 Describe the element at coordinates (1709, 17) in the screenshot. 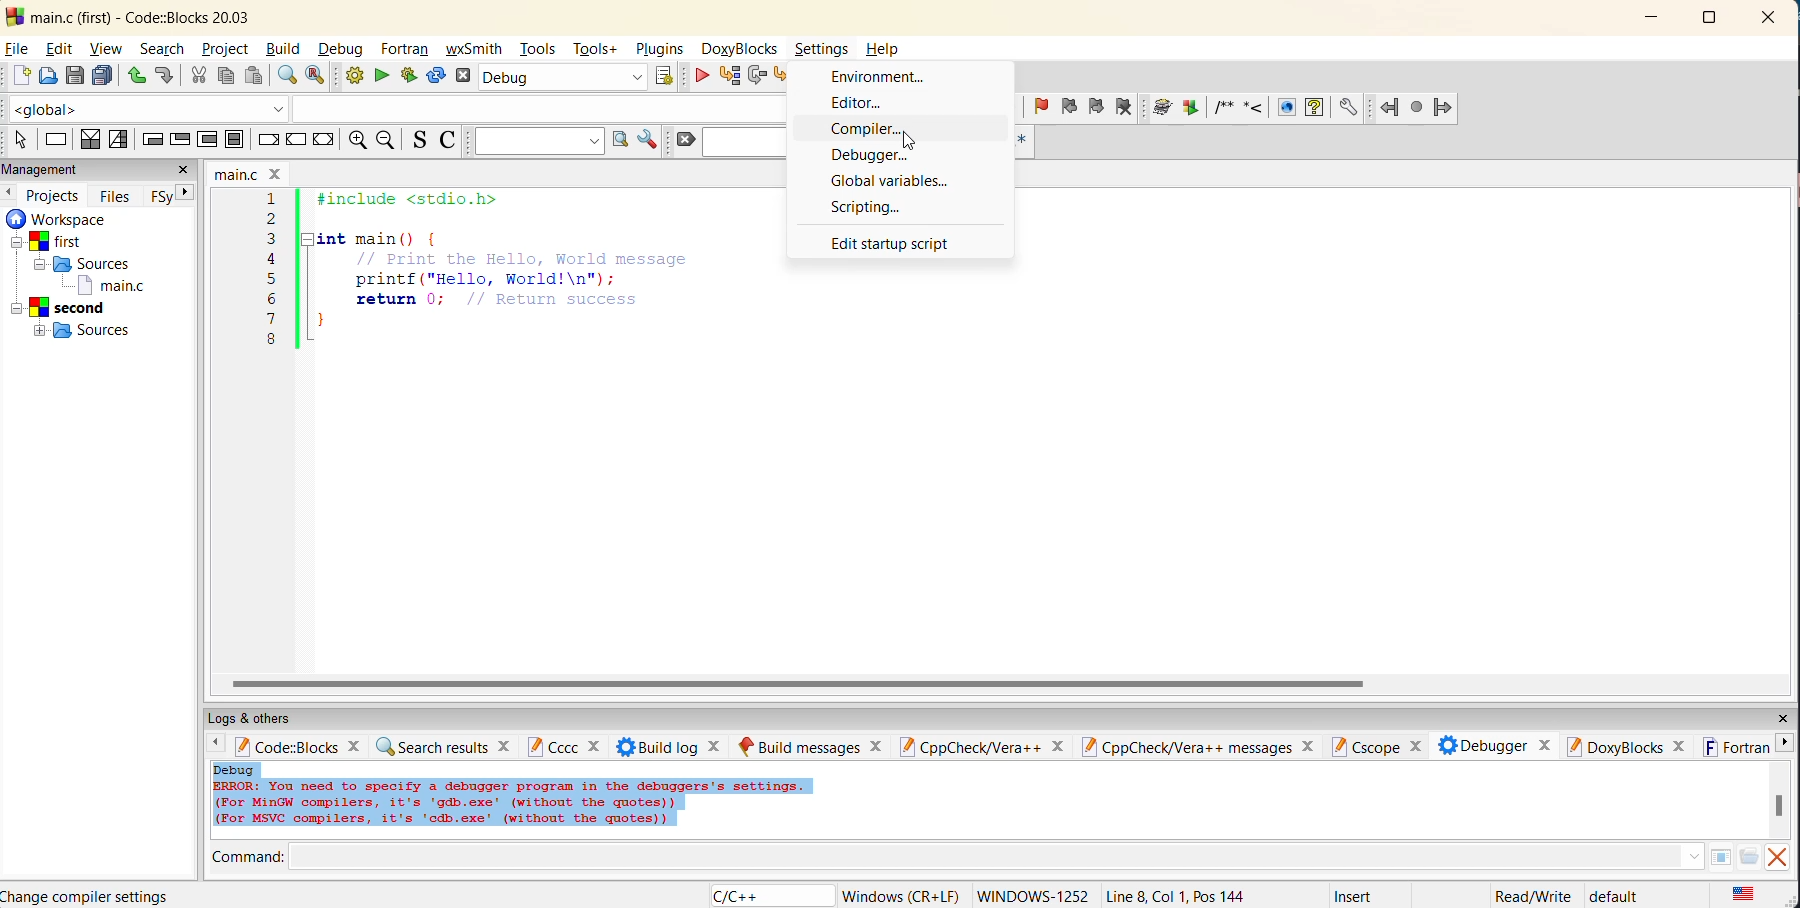

I see `maximize` at that location.